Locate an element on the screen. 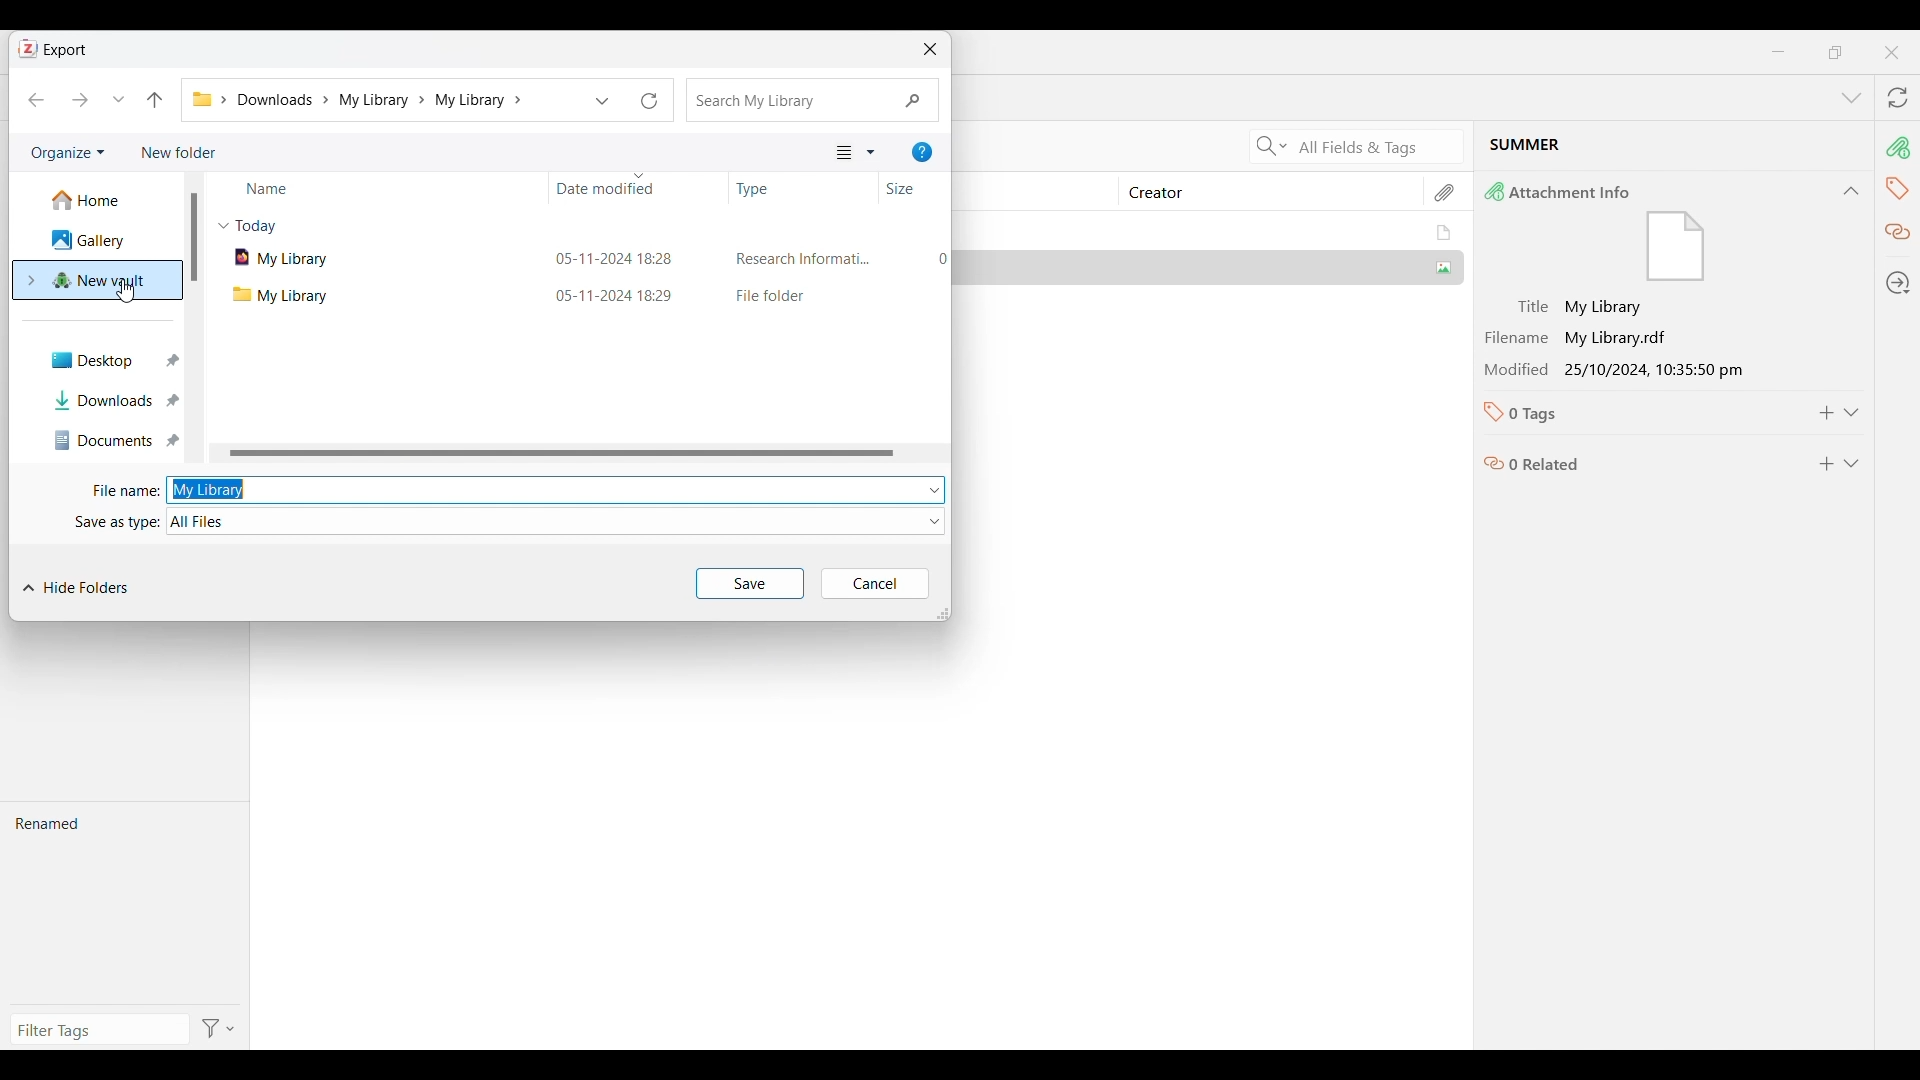 The width and height of the screenshot is (1920, 1080). File options is located at coordinates (935, 490).